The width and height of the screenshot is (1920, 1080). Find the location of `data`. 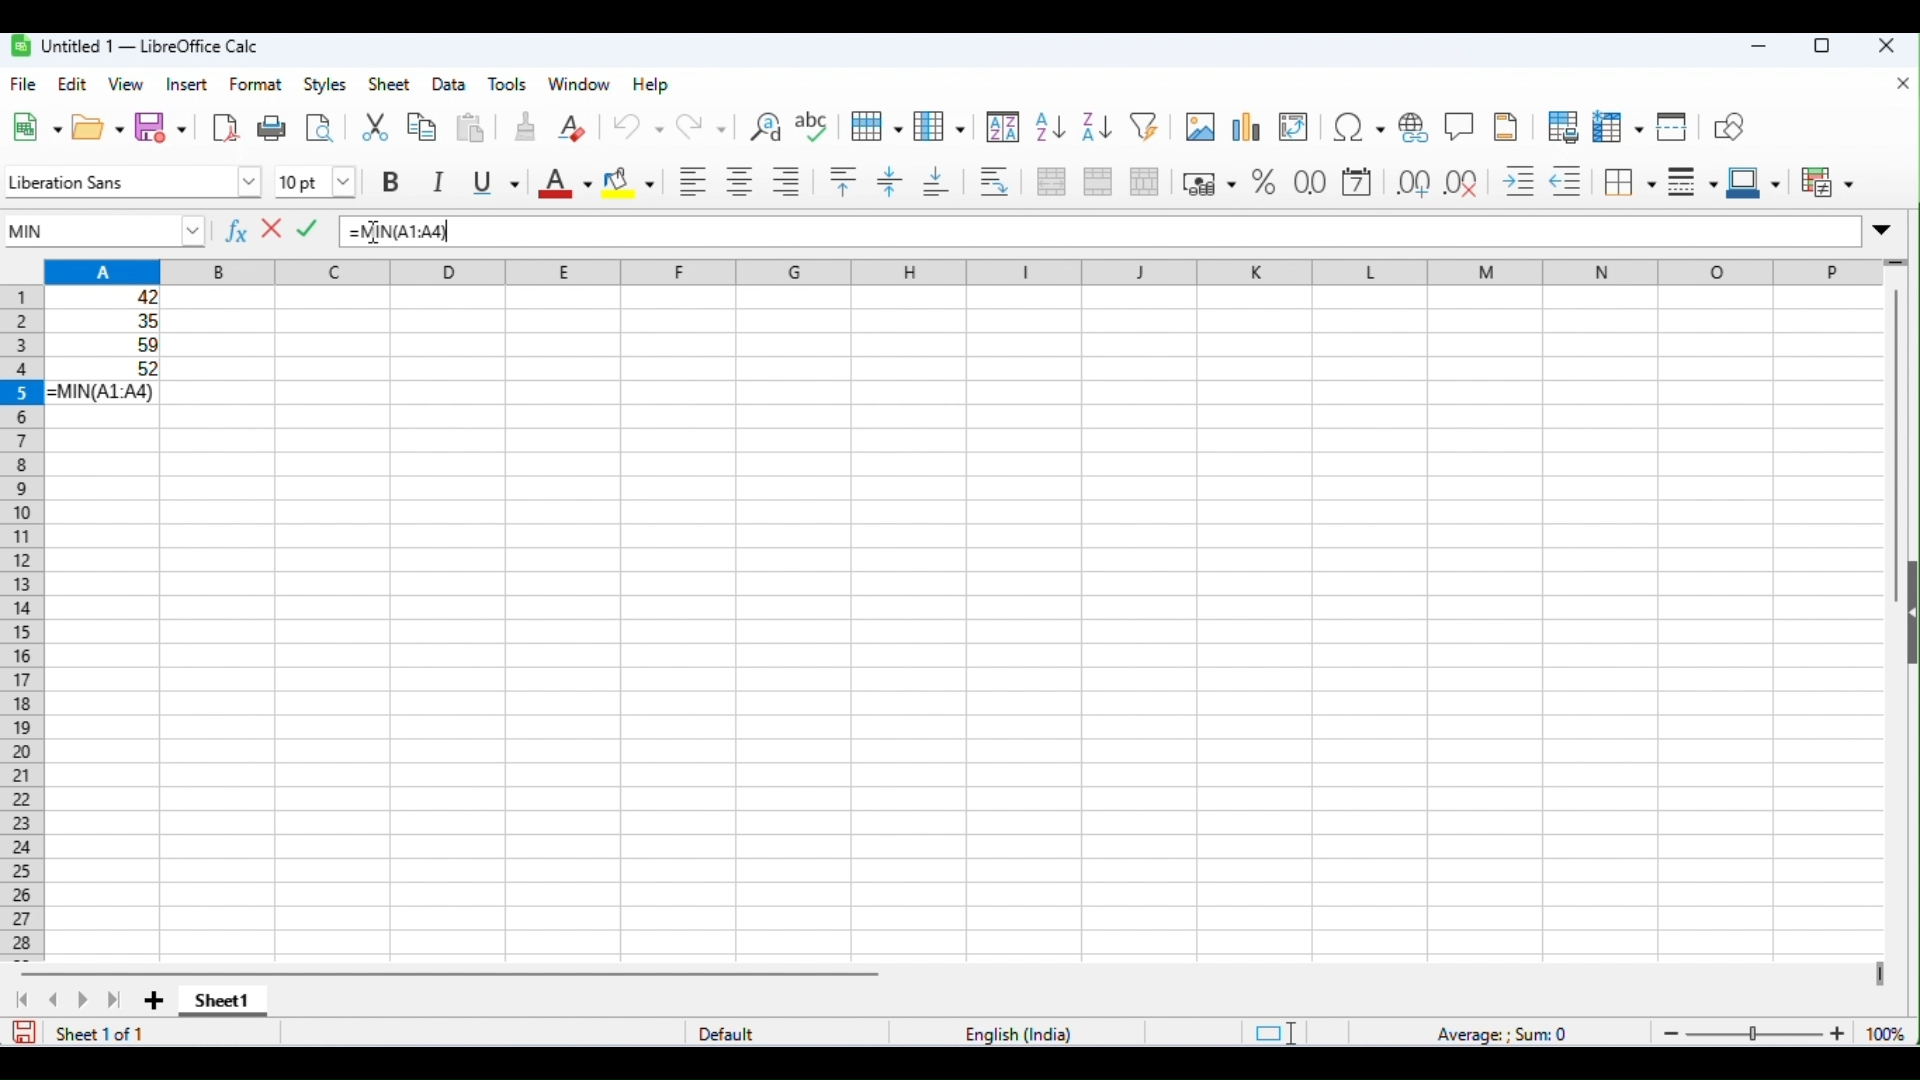

data is located at coordinates (450, 85).